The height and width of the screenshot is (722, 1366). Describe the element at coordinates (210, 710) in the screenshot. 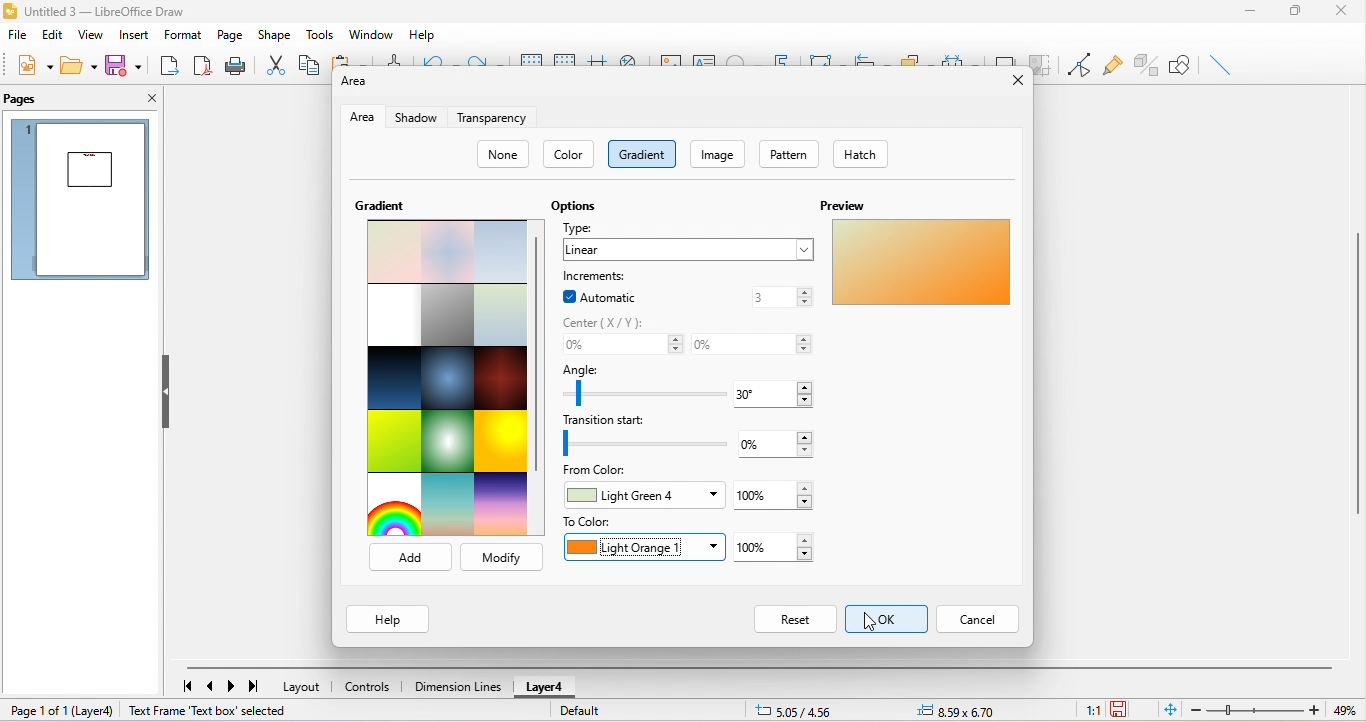

I see `text frame text box selected` at that location.